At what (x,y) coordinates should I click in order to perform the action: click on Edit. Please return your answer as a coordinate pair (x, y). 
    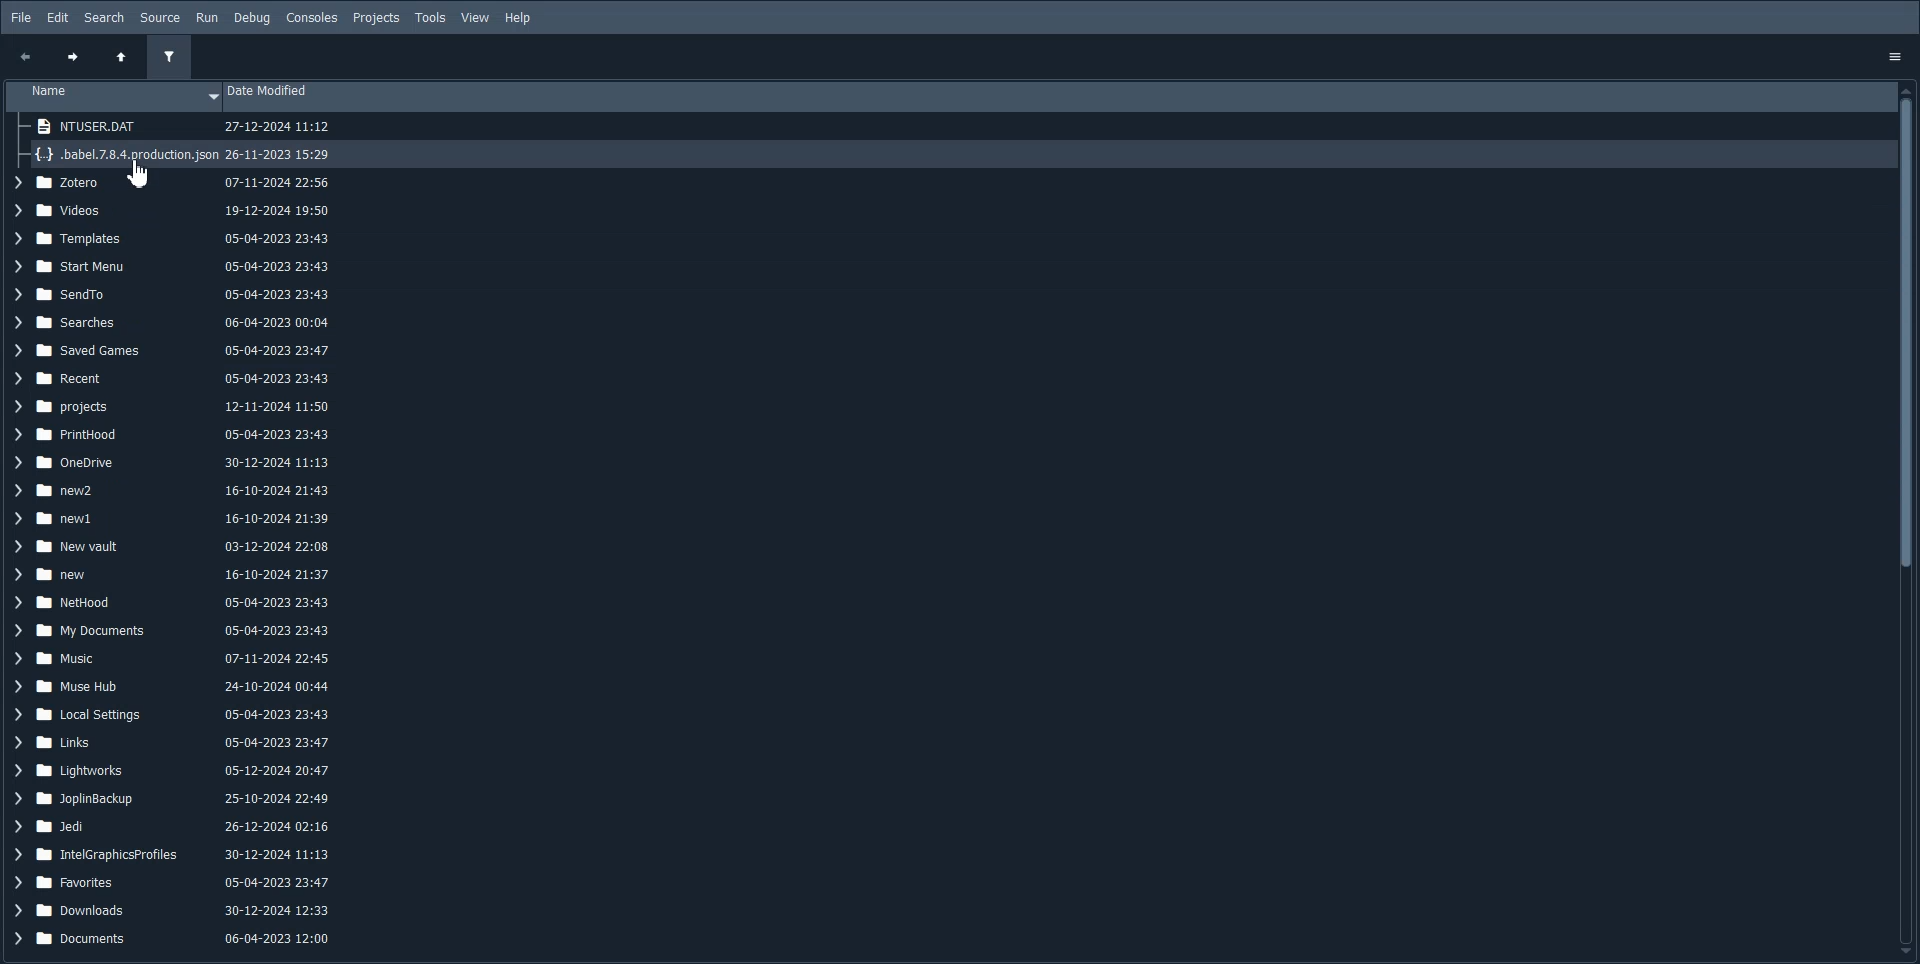
    Looking at the image, I should click on (58, 18).